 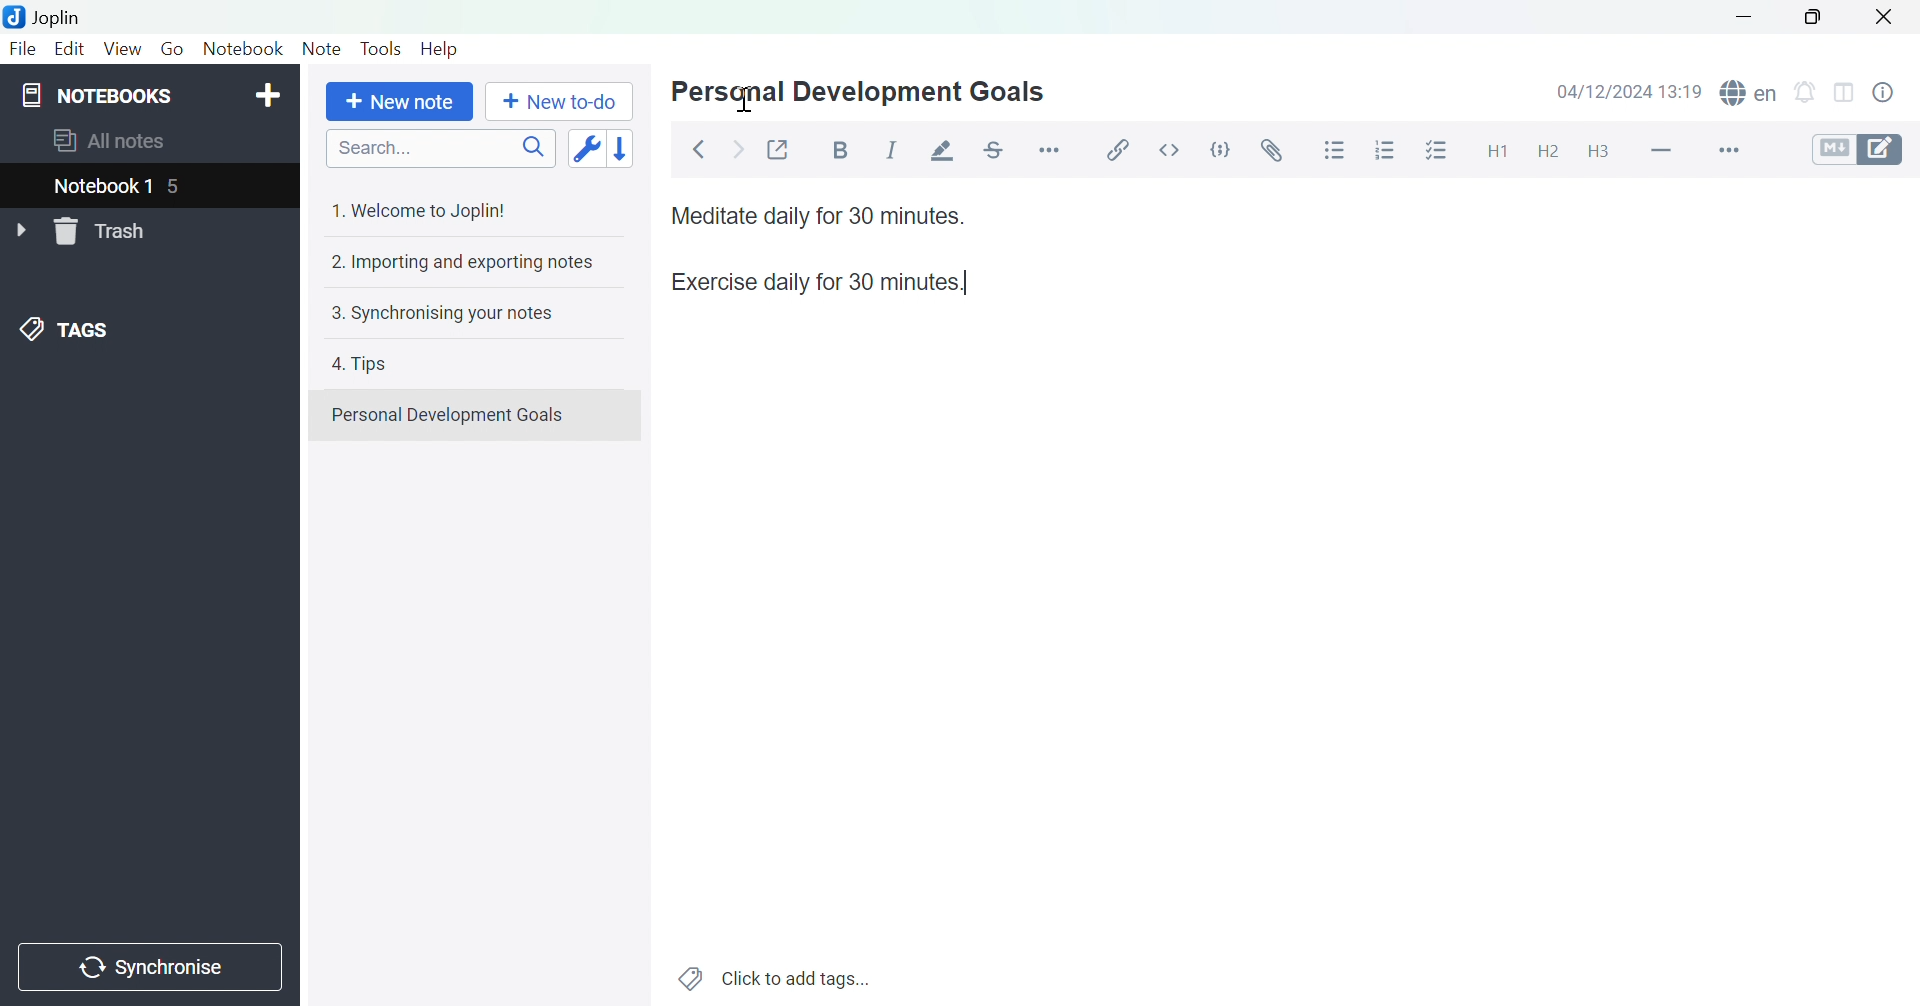 What do you see at coordinates (1219, 147) in the screenshot?
I see `Code` at bounding box center [1219, 147].